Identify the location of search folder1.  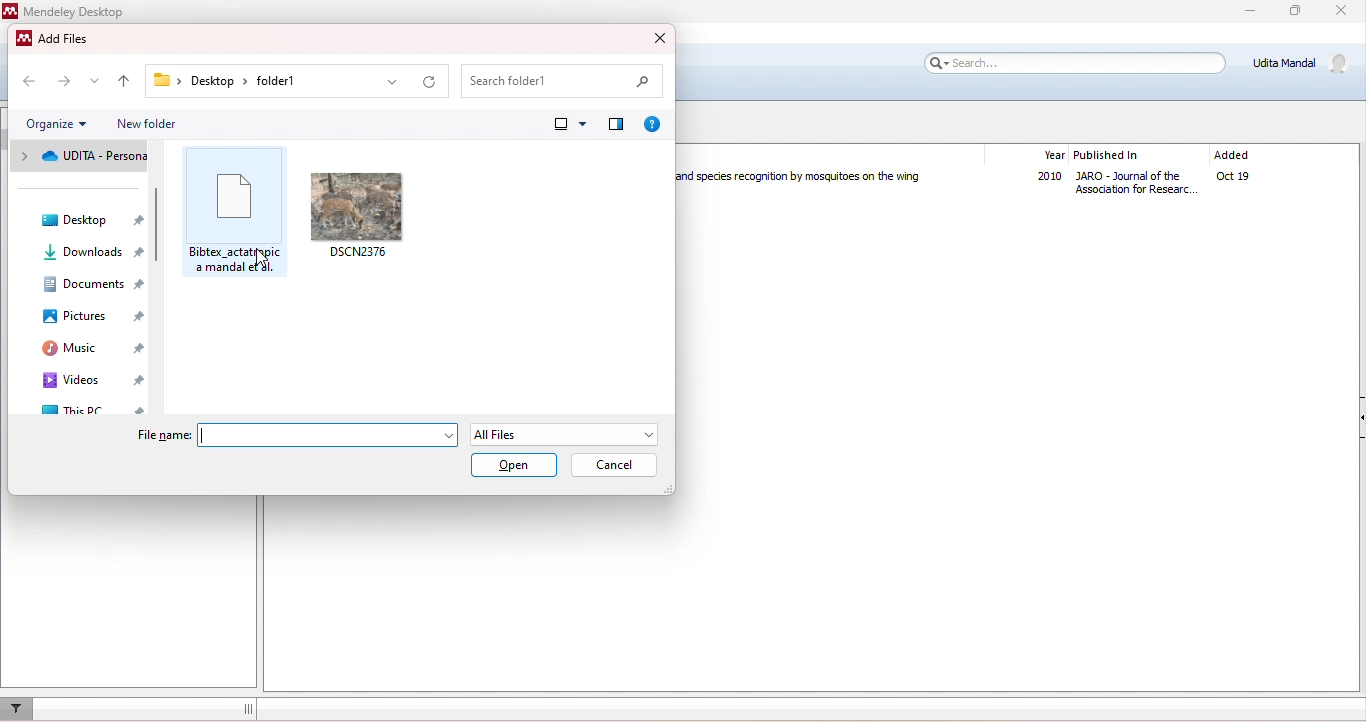
(563, 82).